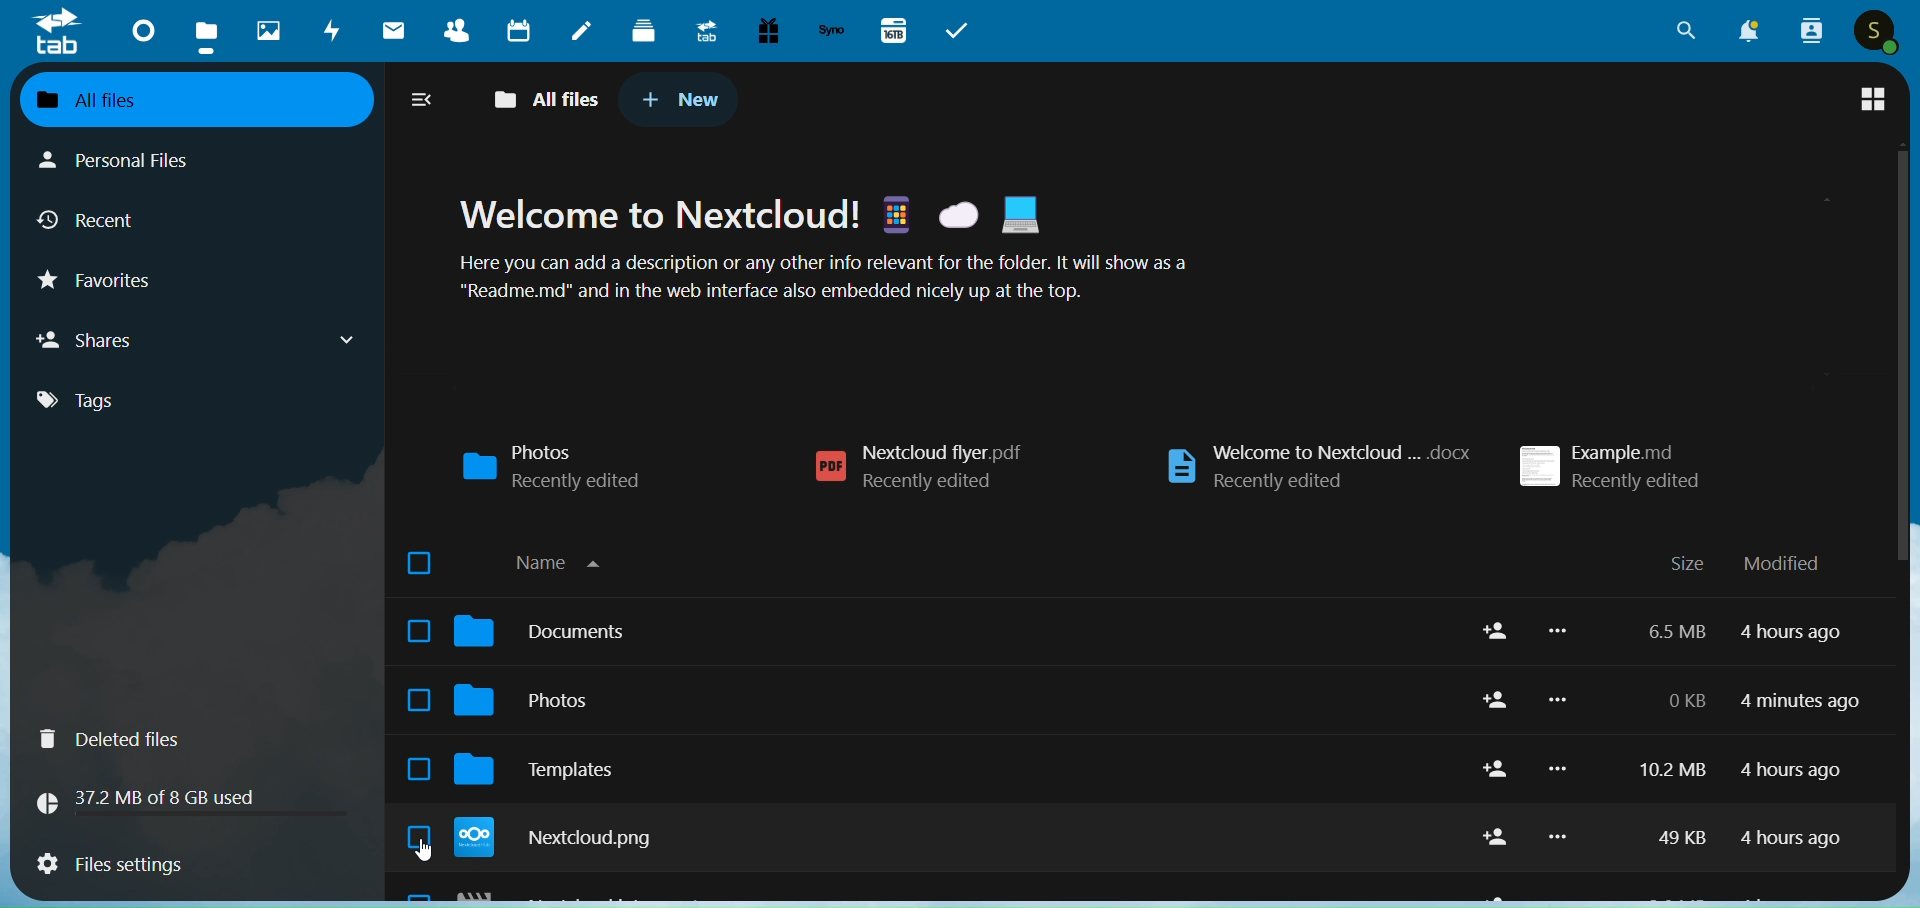 The width and height of the screenshot is (1920, 908). What do you see at coordinates (958, 215) in the screenshot?
I see `Cloud emoji` at bounding box center [958, 215].